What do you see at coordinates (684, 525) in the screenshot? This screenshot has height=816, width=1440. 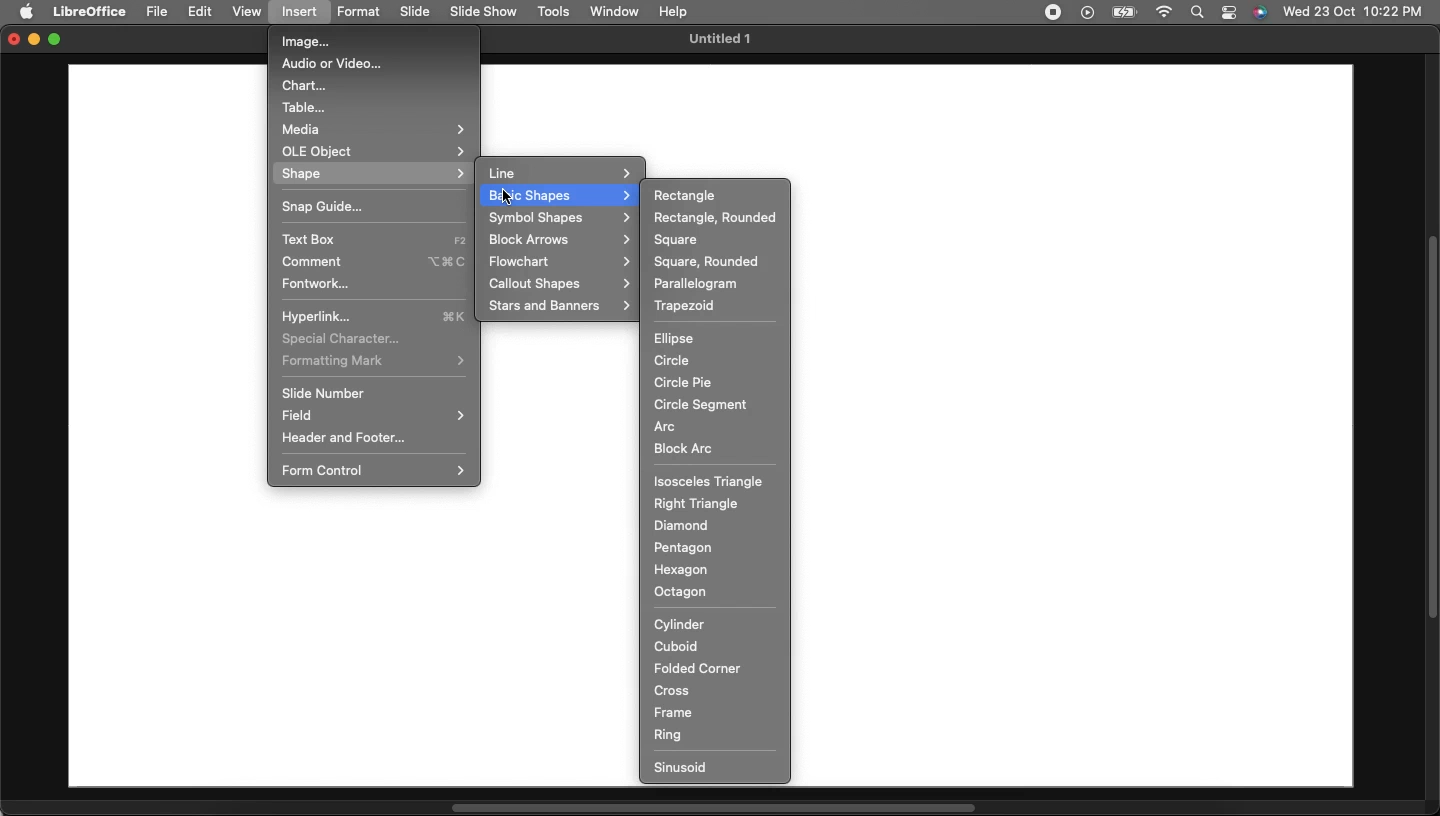 I see `Diamond` at bounding box center [684, 525].